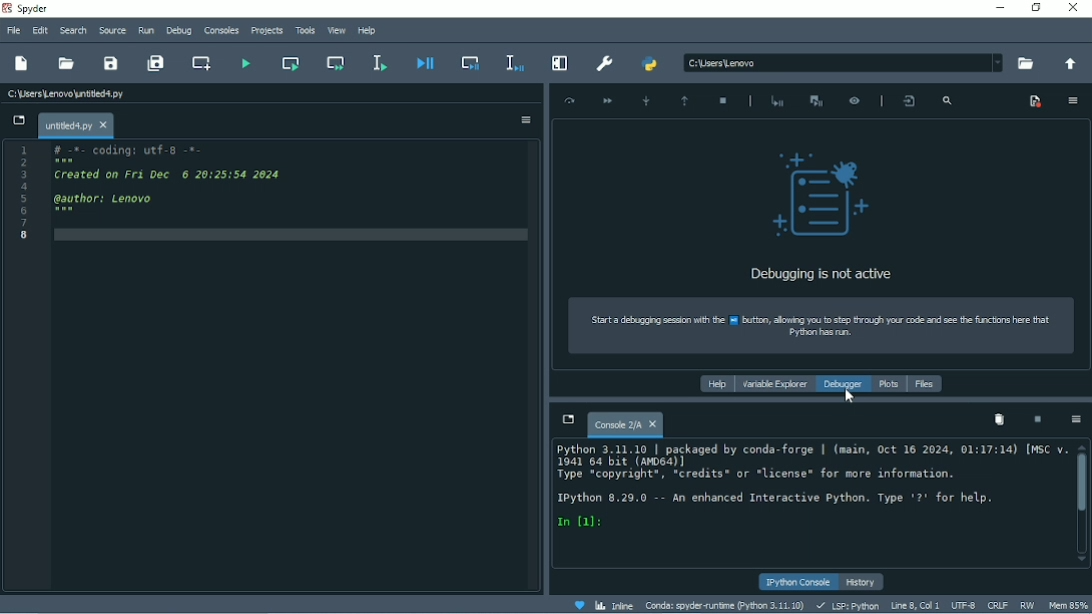 The image size is (1092, 614). I want to click on Remove all variables from namespace, so click(1000, 420).